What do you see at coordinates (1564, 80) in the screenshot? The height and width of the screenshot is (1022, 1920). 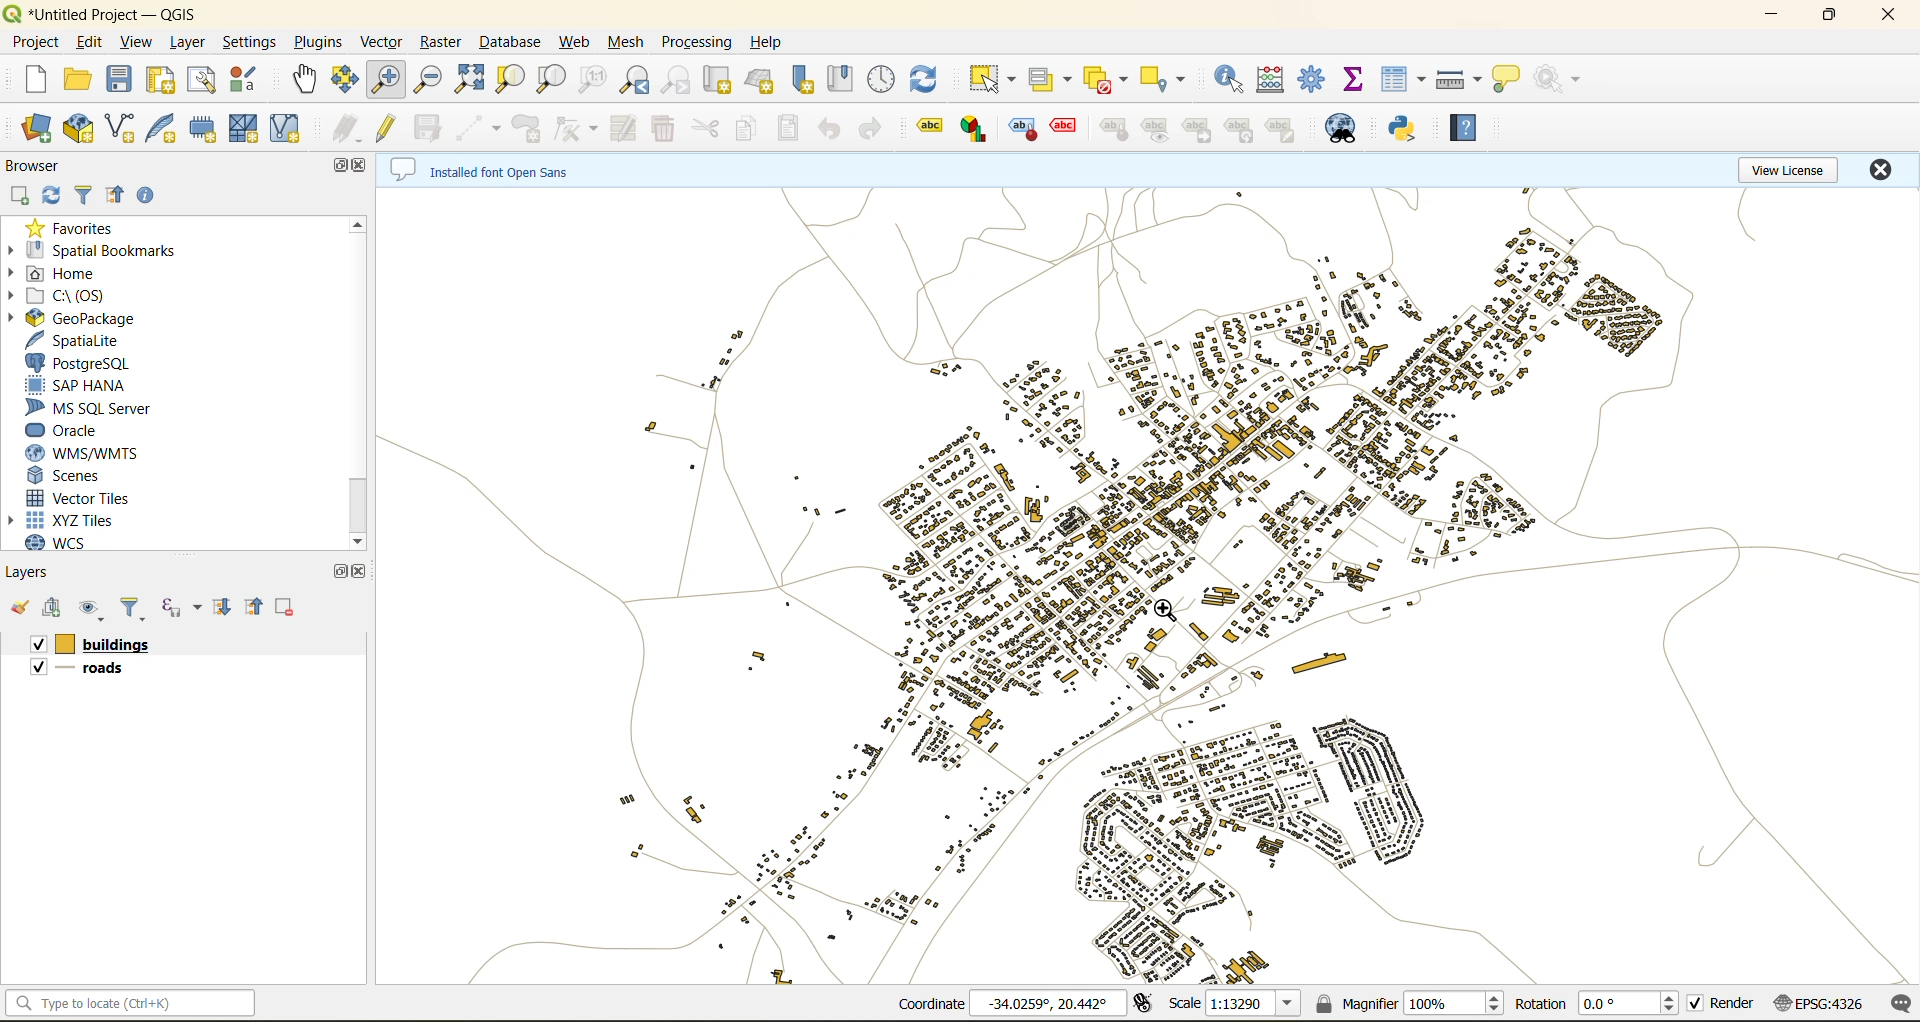 I see `no action` at bounding box center [1564, 80].